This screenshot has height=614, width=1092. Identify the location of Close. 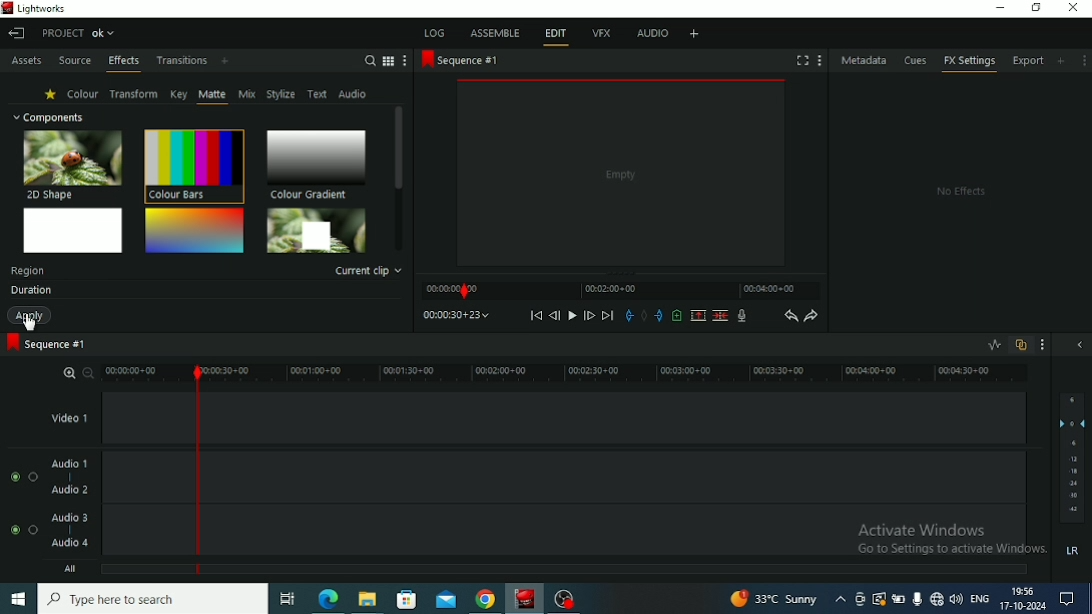
(1073, 9).